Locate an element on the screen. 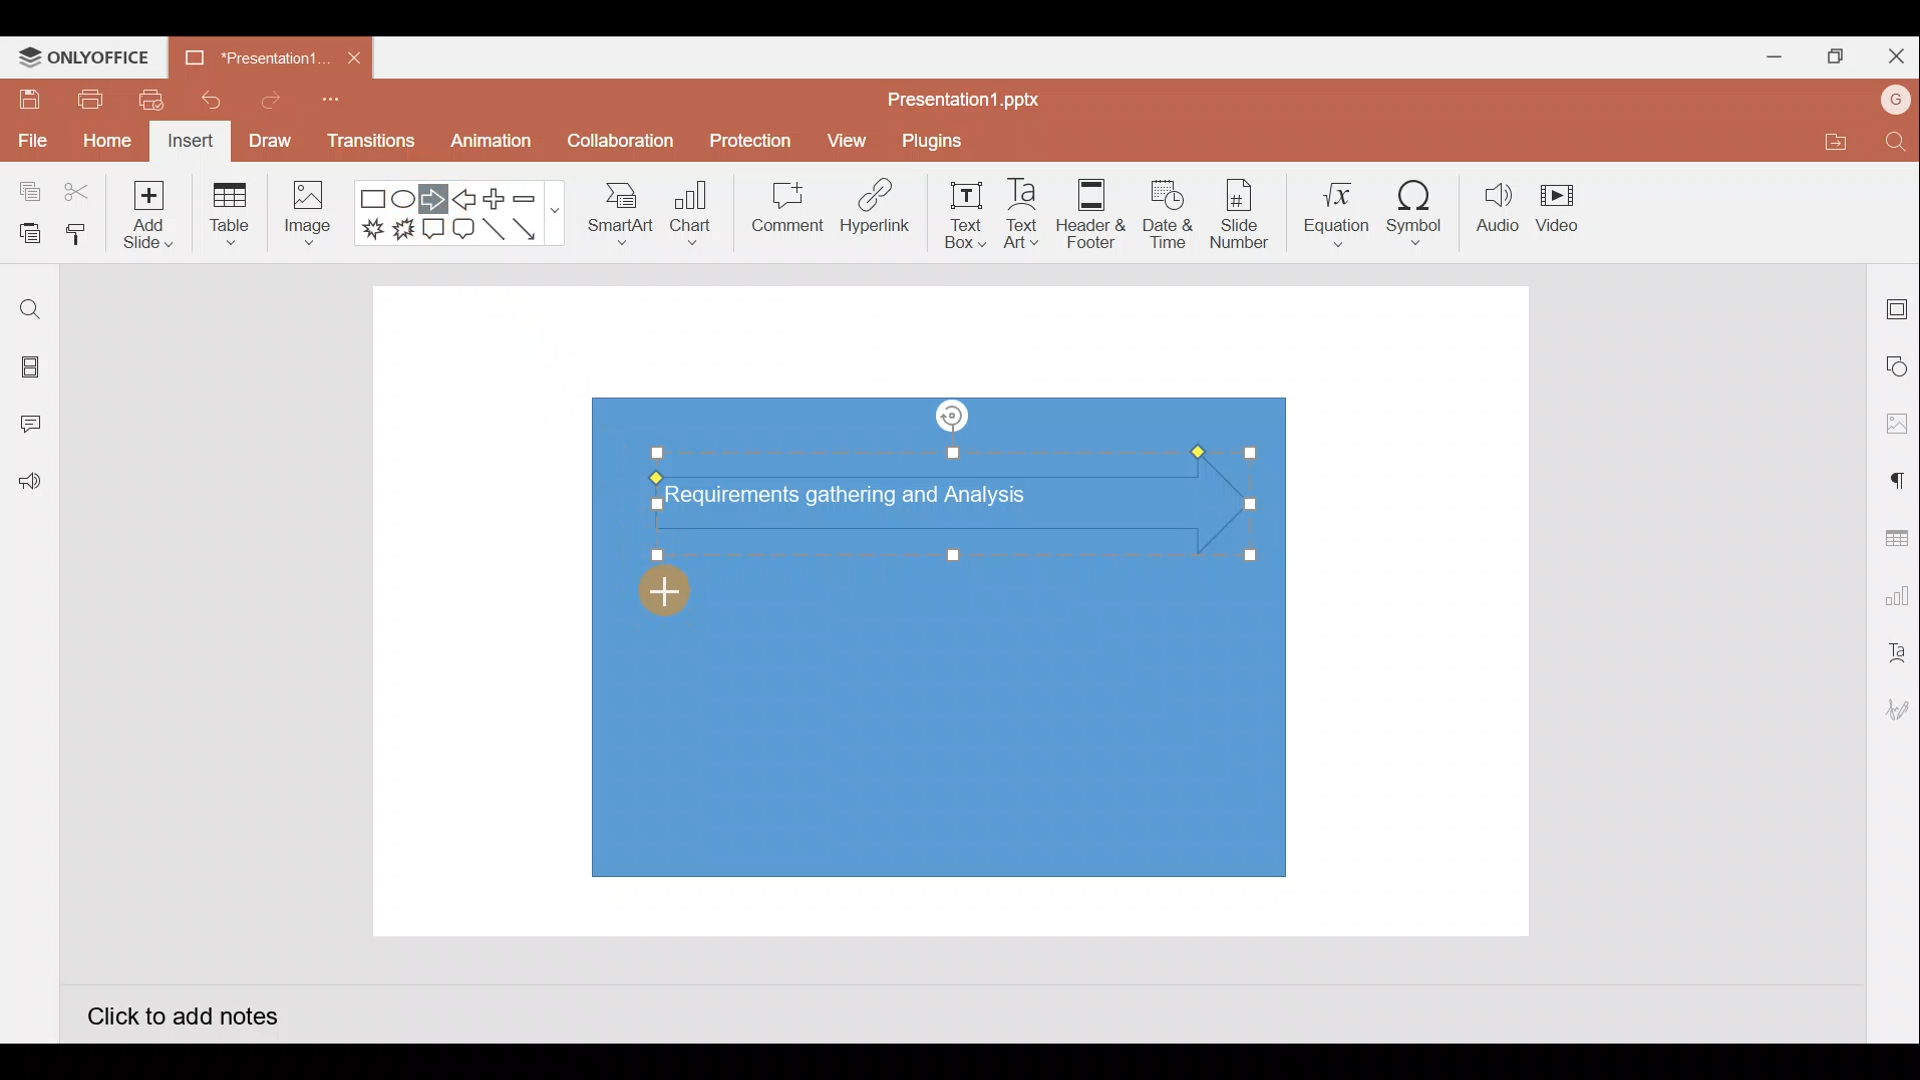 This screenshot has width=1920, height=1080. Home is located at coordinates (107, 143).